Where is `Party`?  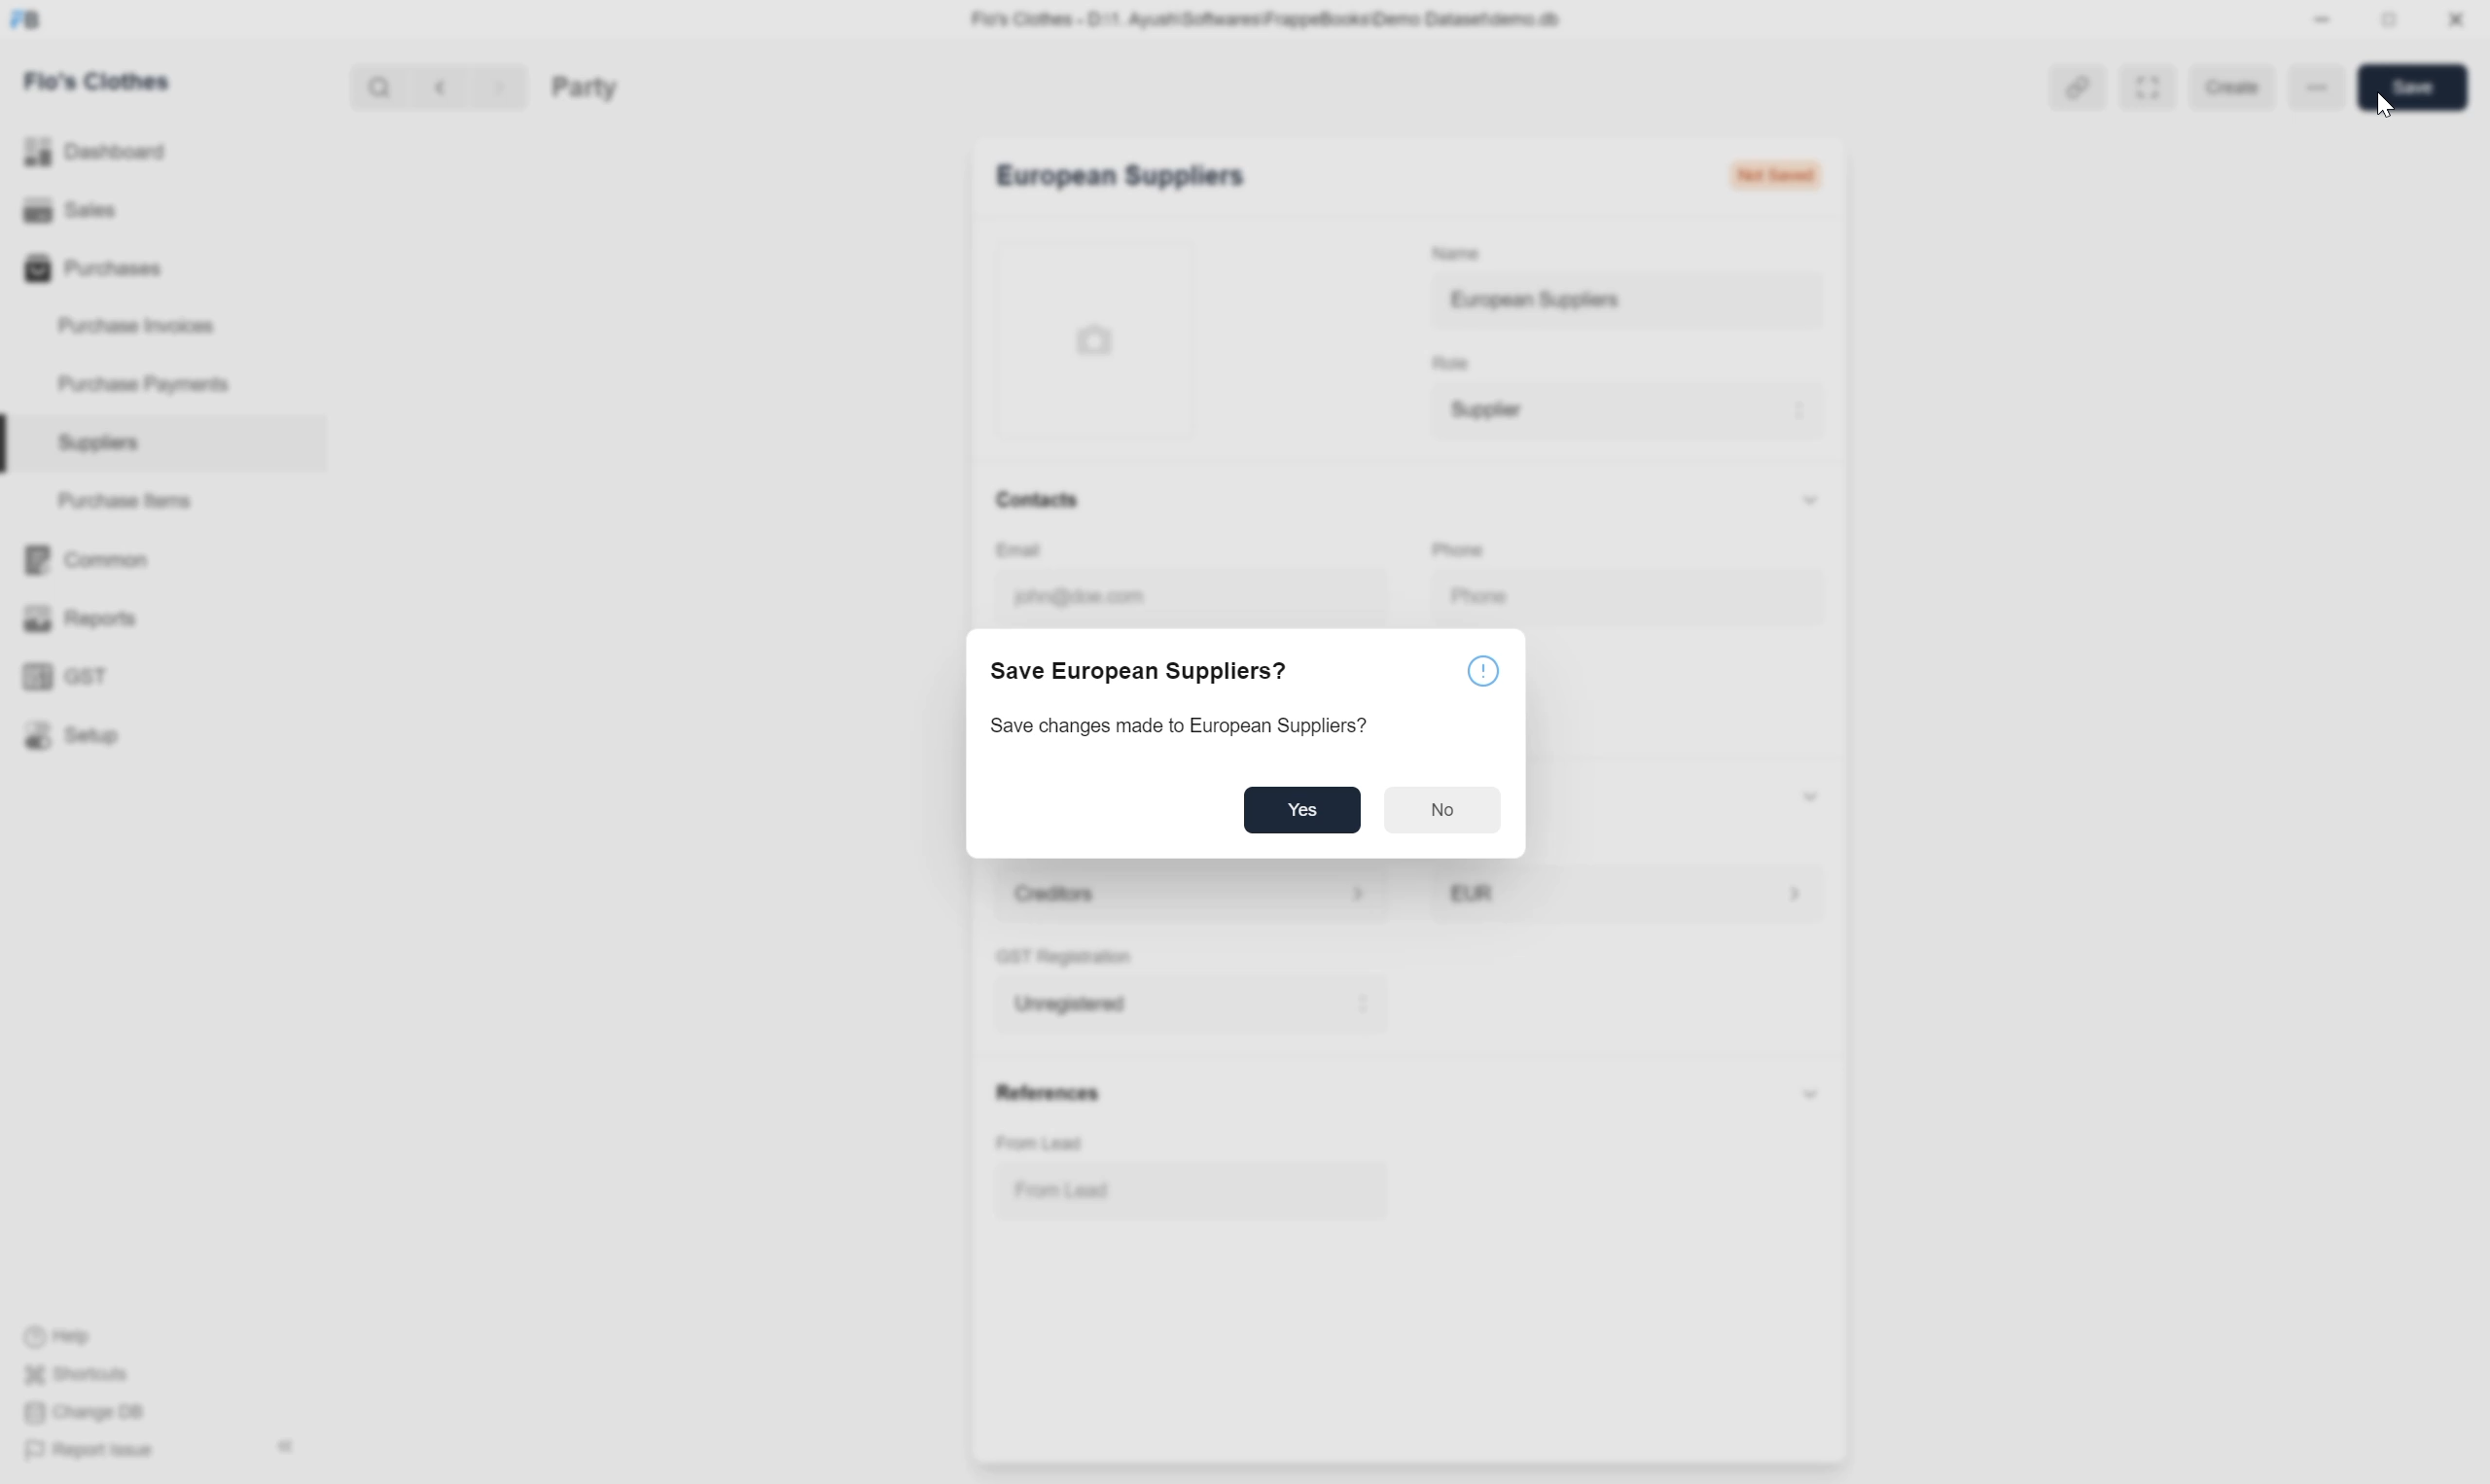 Party is located at coordinates (618, 85).